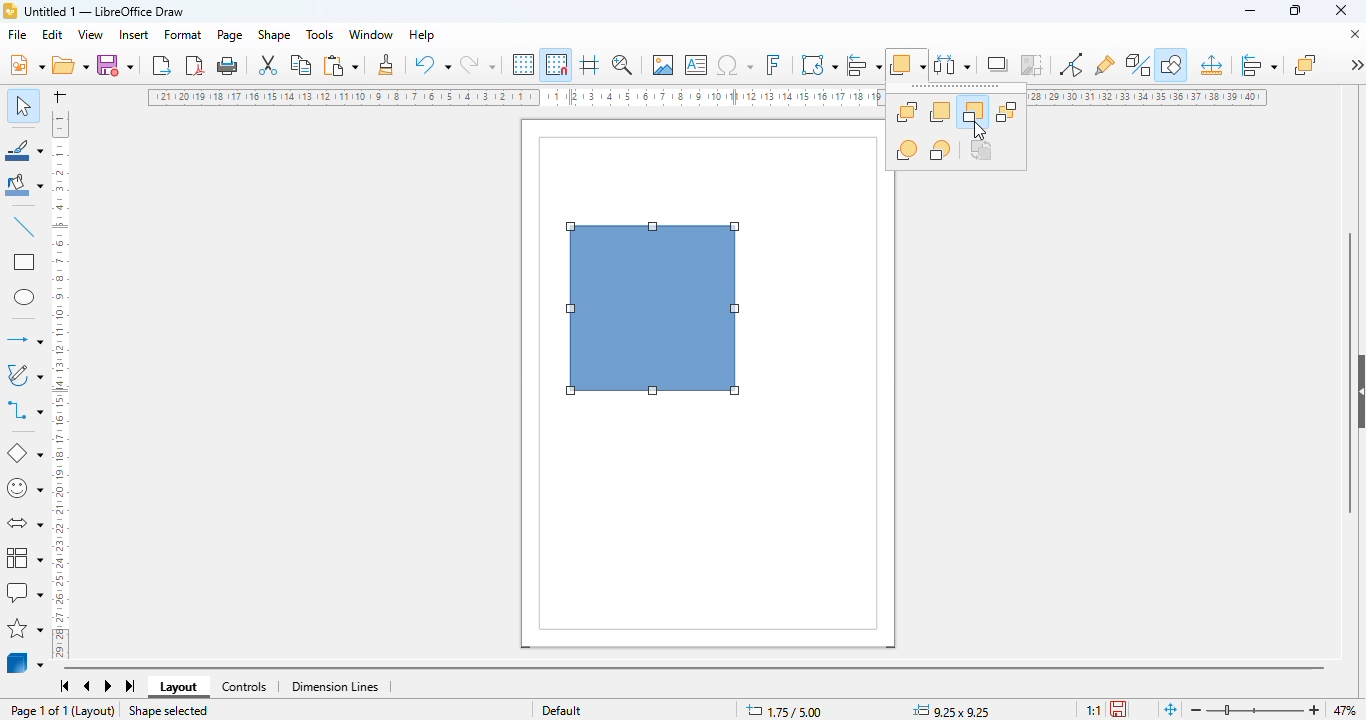 Image resolution: width=1366 pixels, height=720 pixels. I want to click on arrange, so click(908, 64).